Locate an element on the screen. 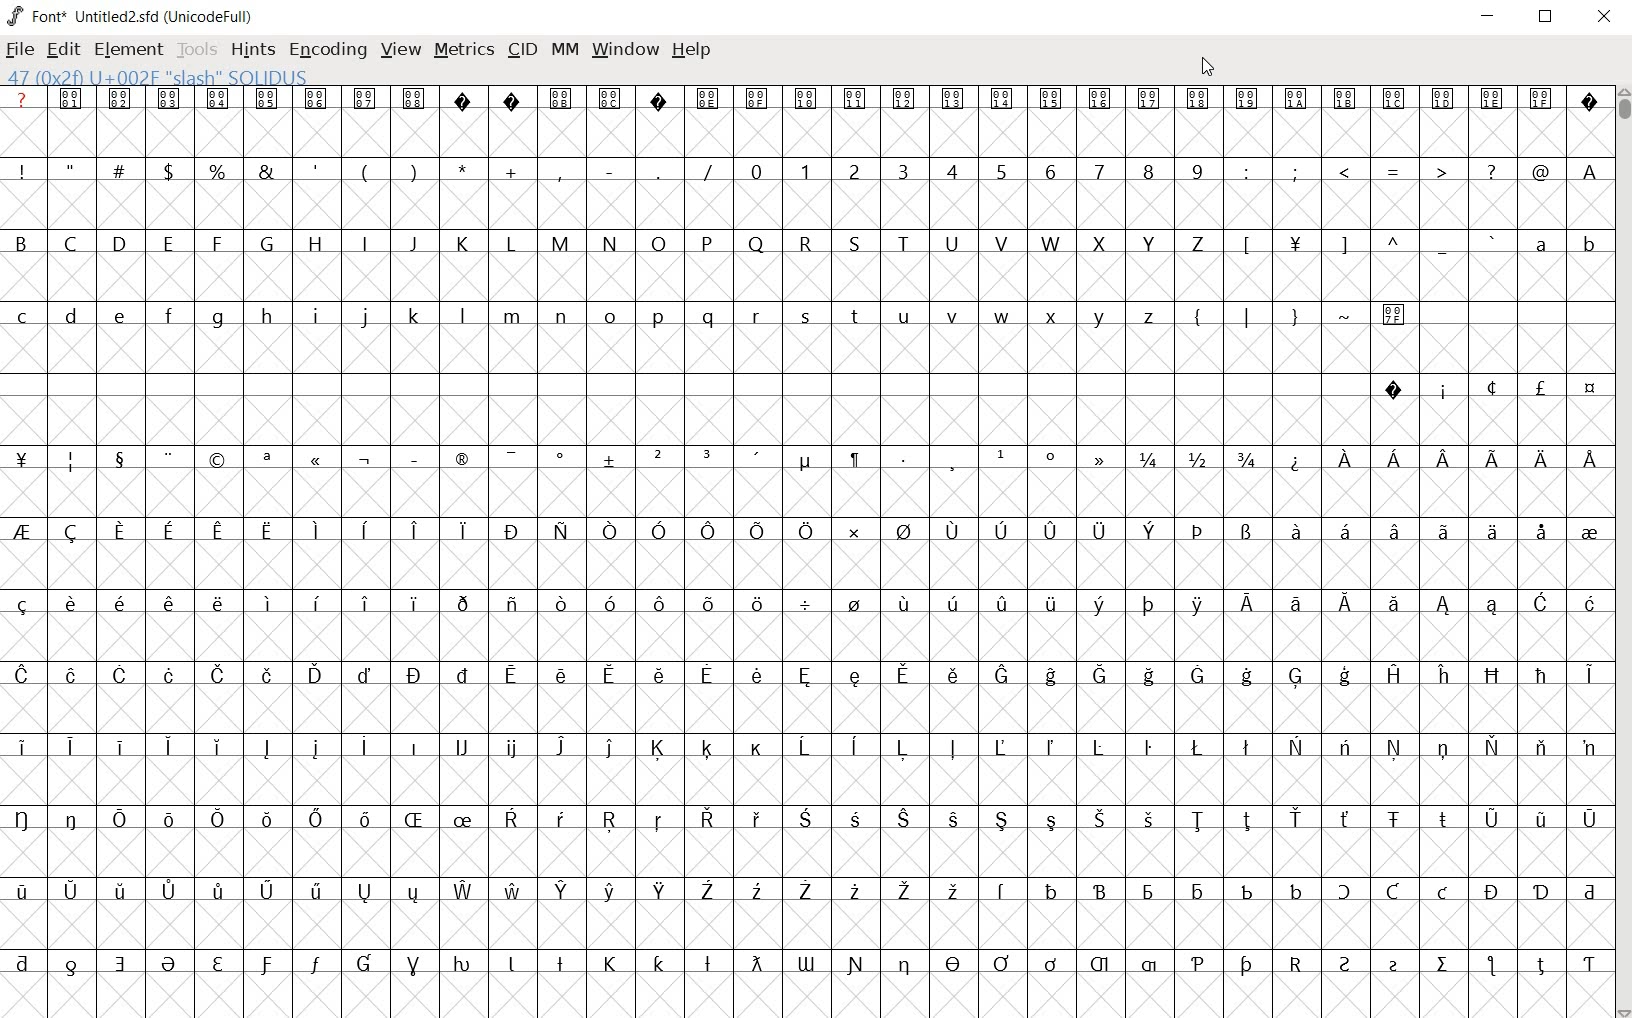 The height and width of the screenshot is (1018, 1632). capital letters A - Z is located at coordinates (621, 244).